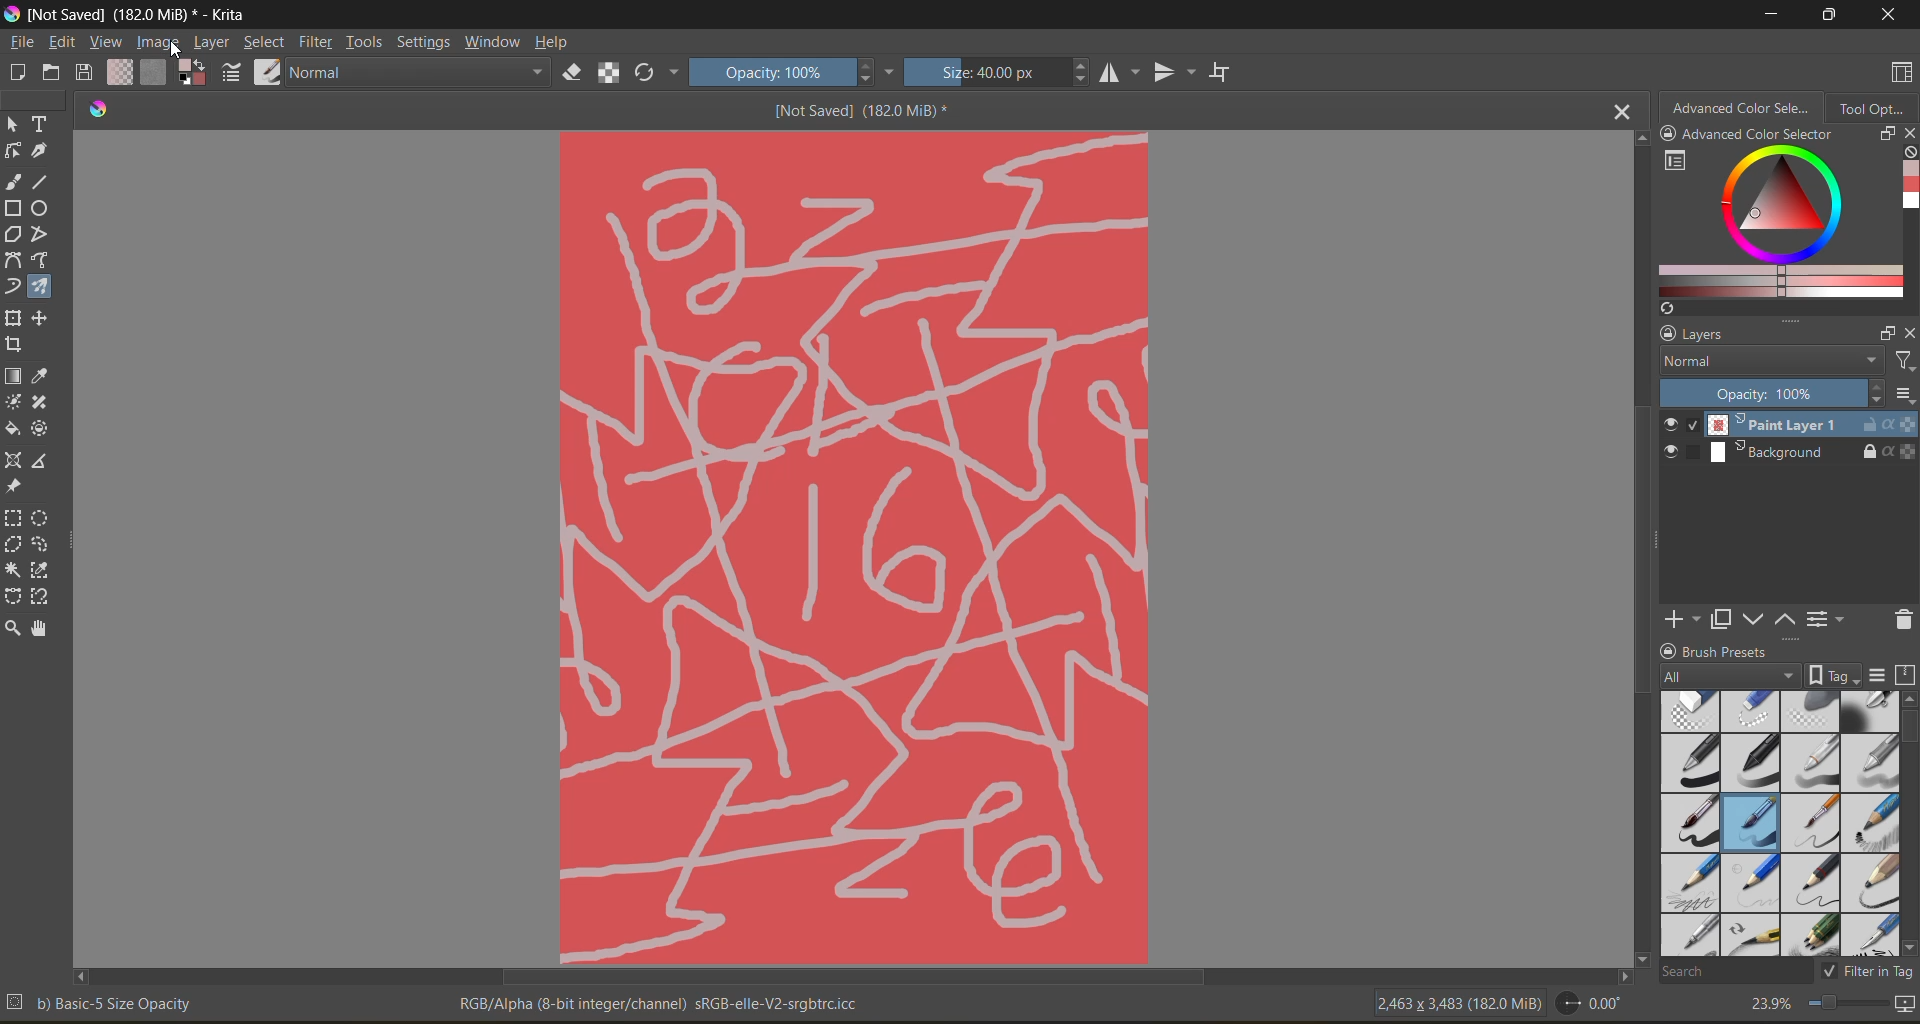  What do you see at coordinates (413, 74) in the screenshot?
I see `normal` at bounding box center [413, 74].